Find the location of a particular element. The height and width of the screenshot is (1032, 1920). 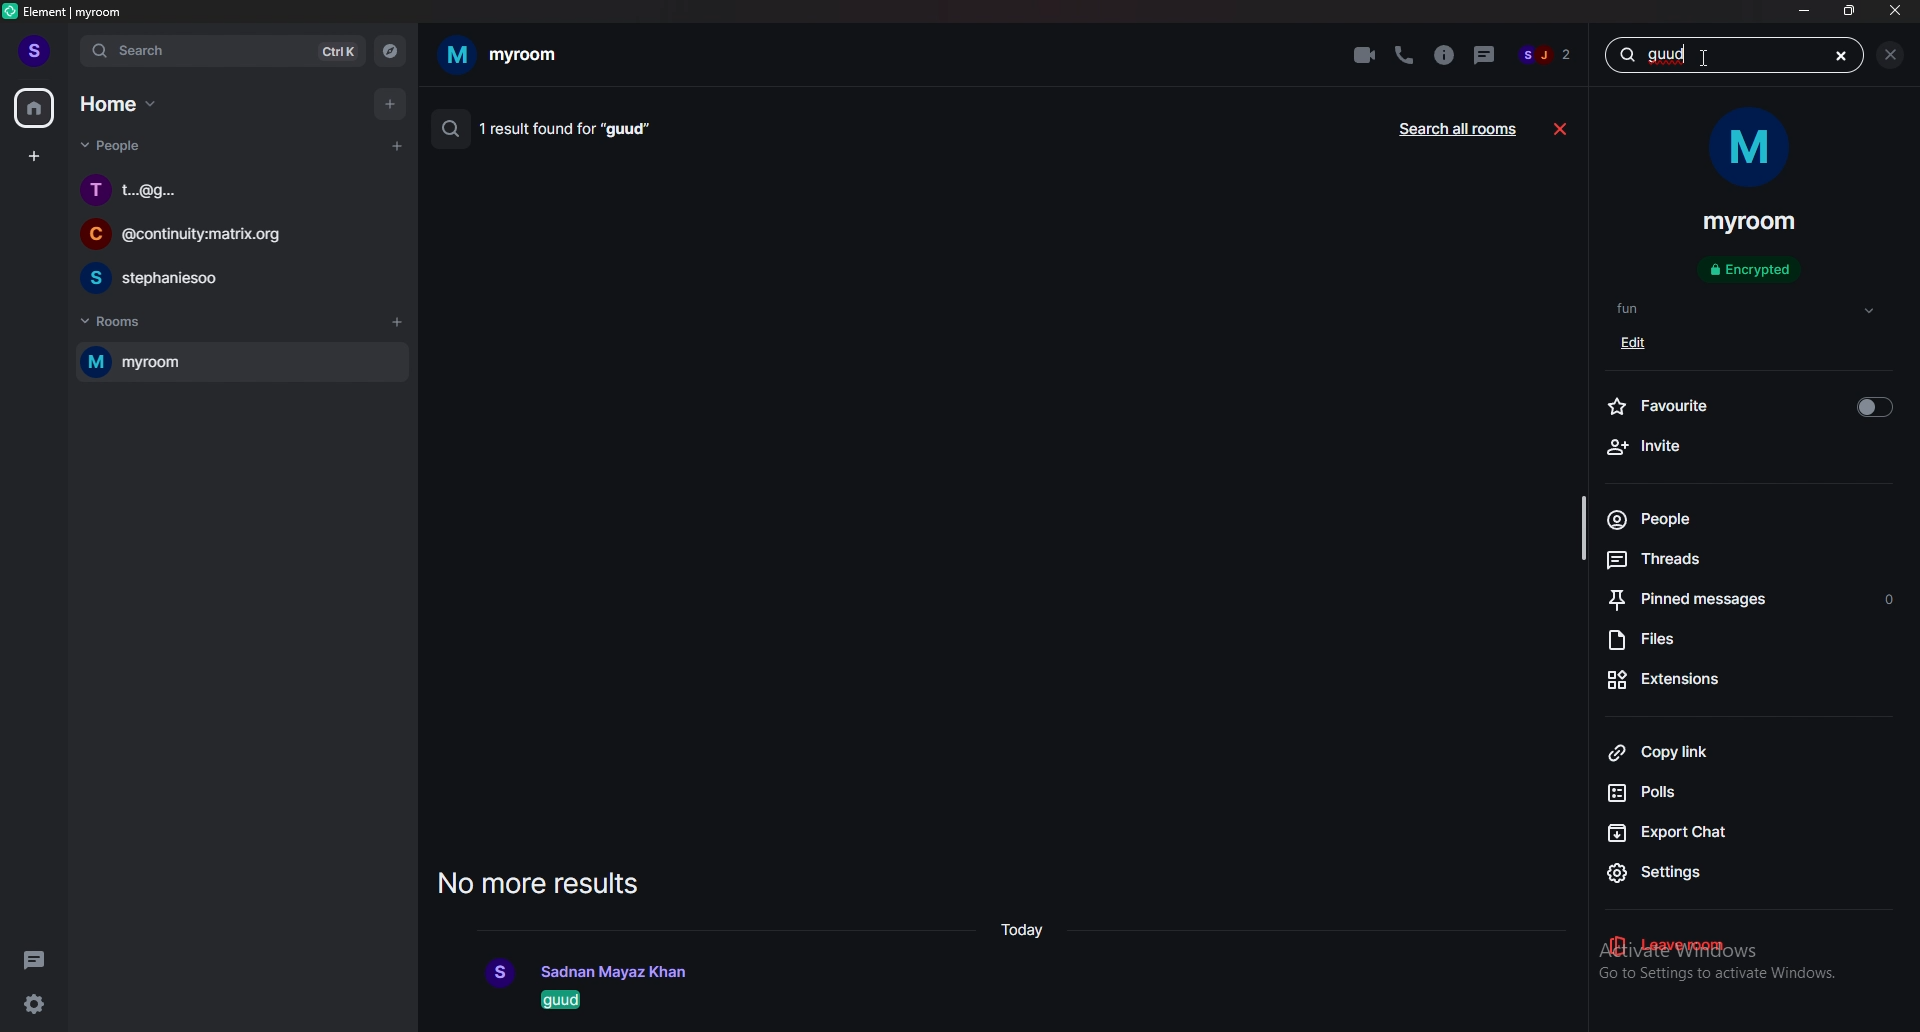

cursor is located at coordinates (1699, 59).